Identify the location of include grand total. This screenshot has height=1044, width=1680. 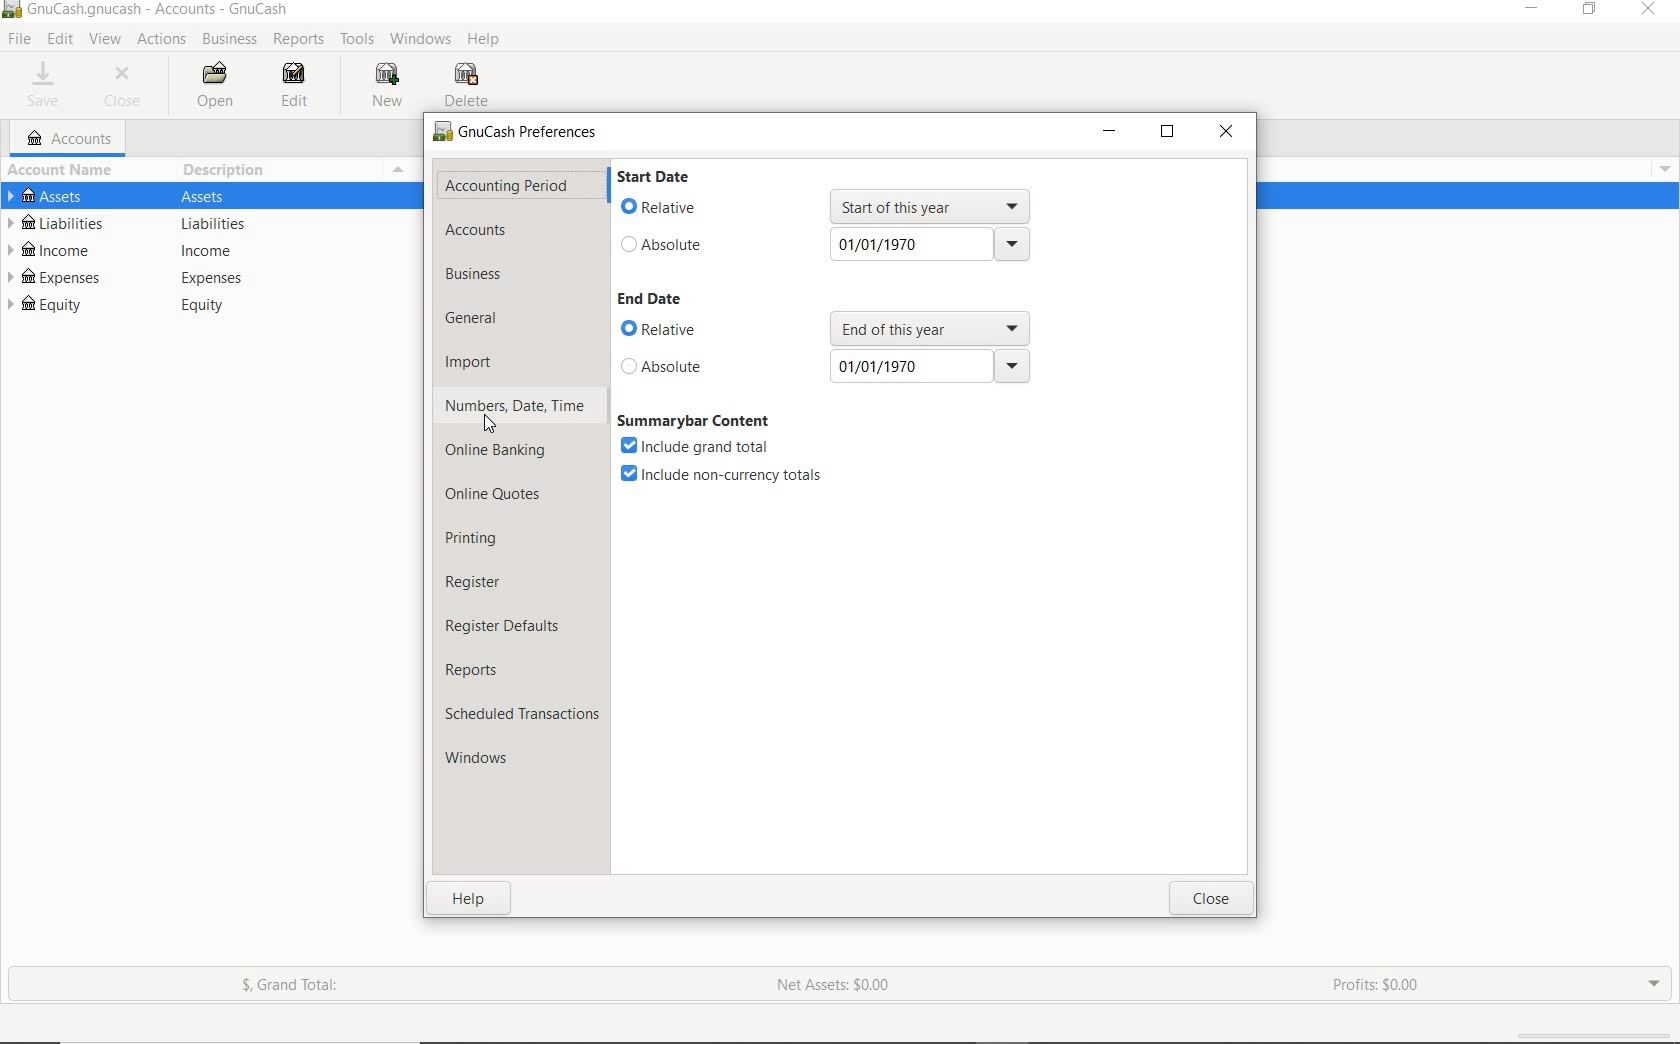
(700, 447).